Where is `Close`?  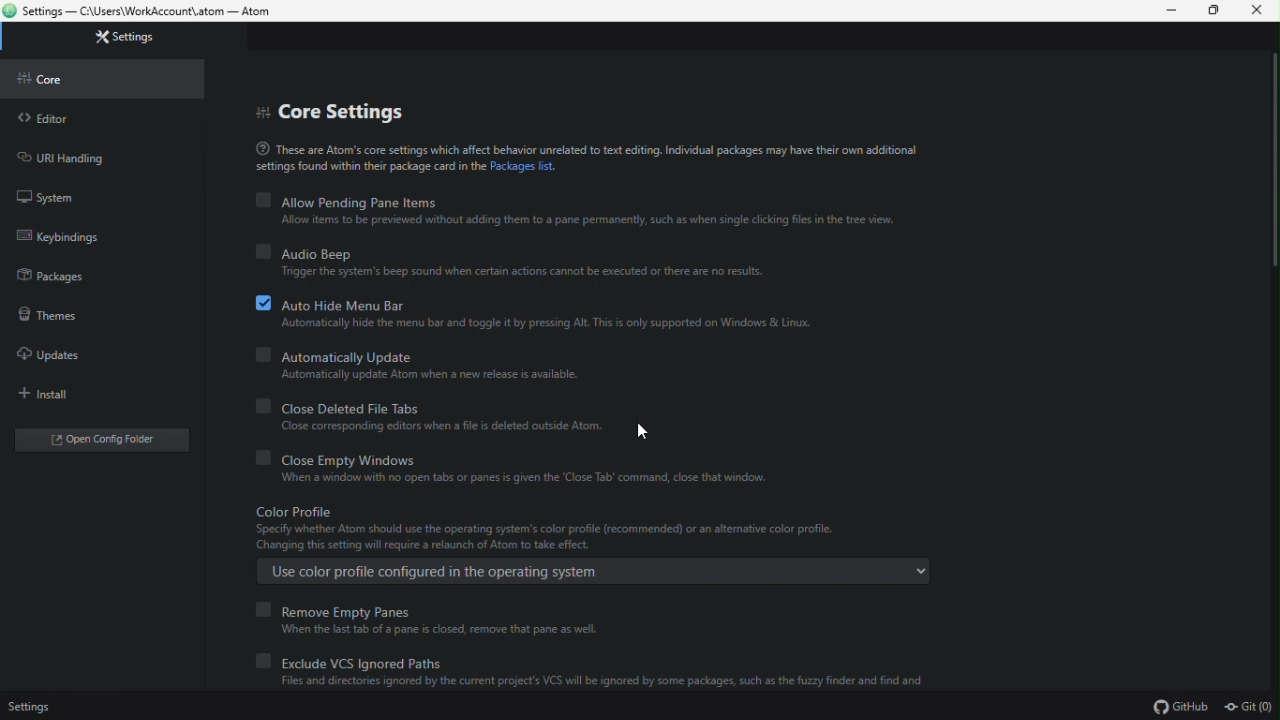 Close is located at coordinates (1257, 13).